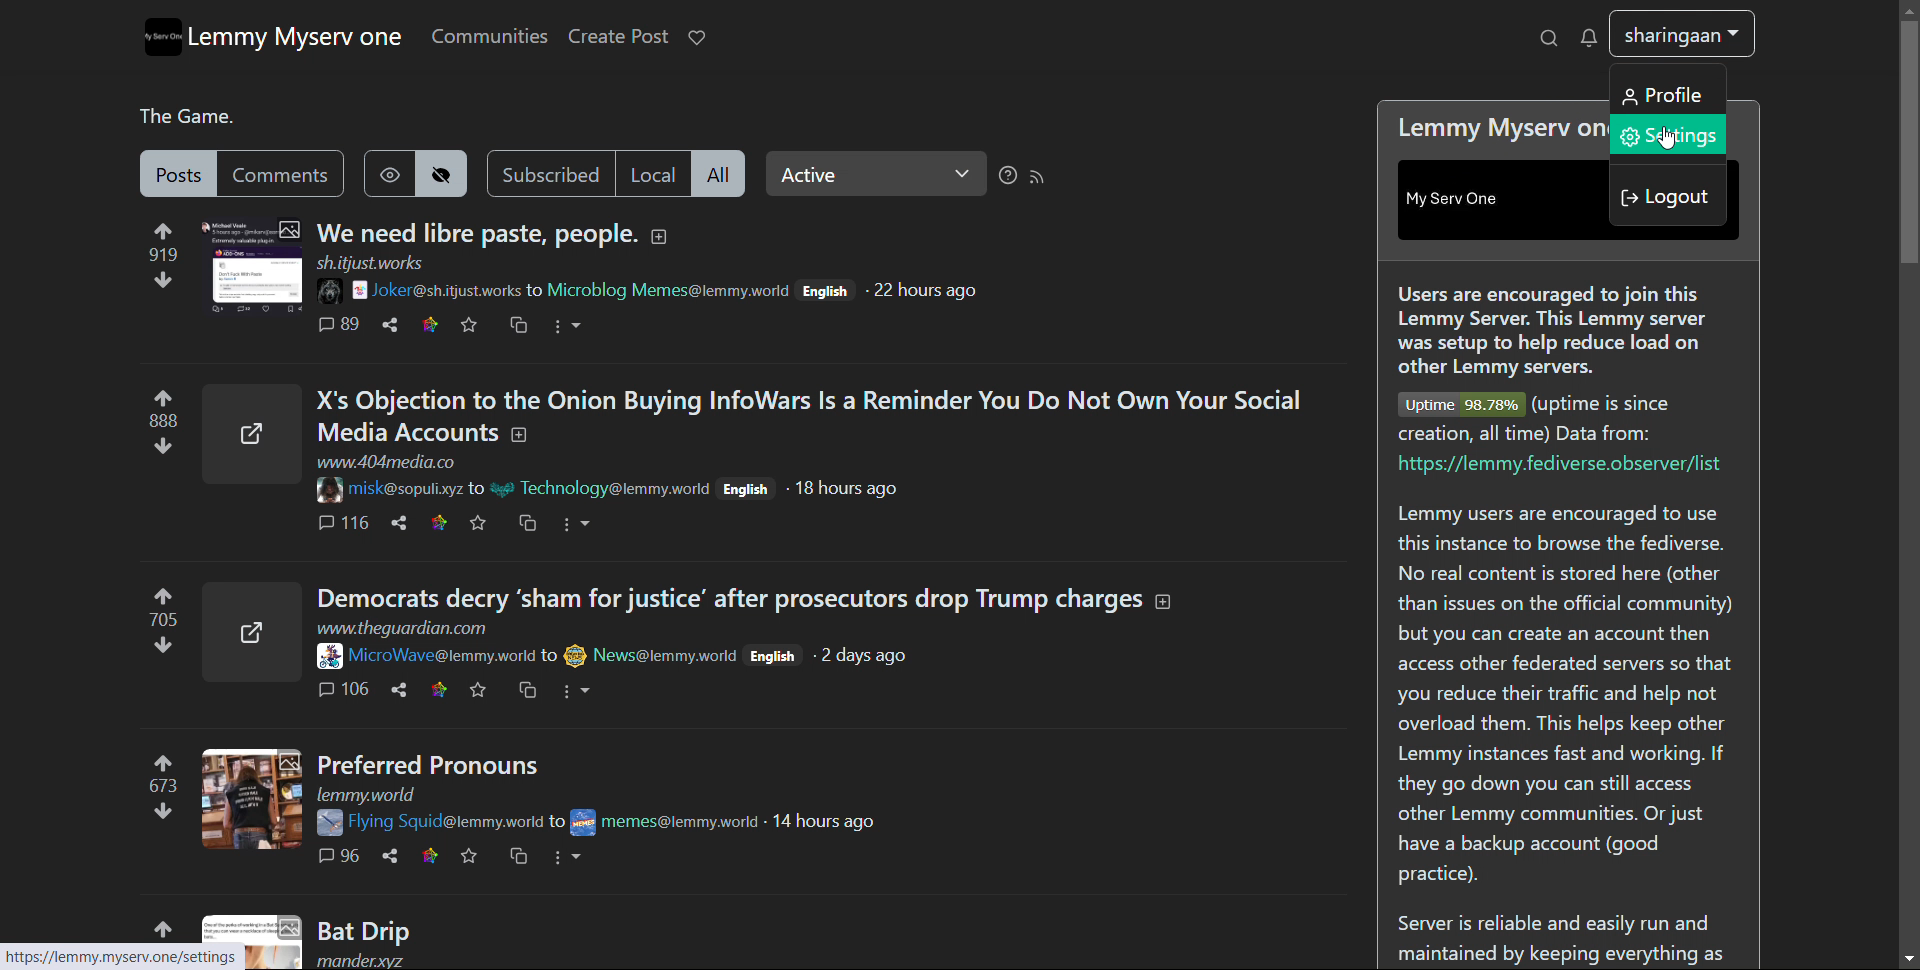 Image resolution: width=1920 pixels, height=970 pixels. I want to click on English, so click(775, 657).